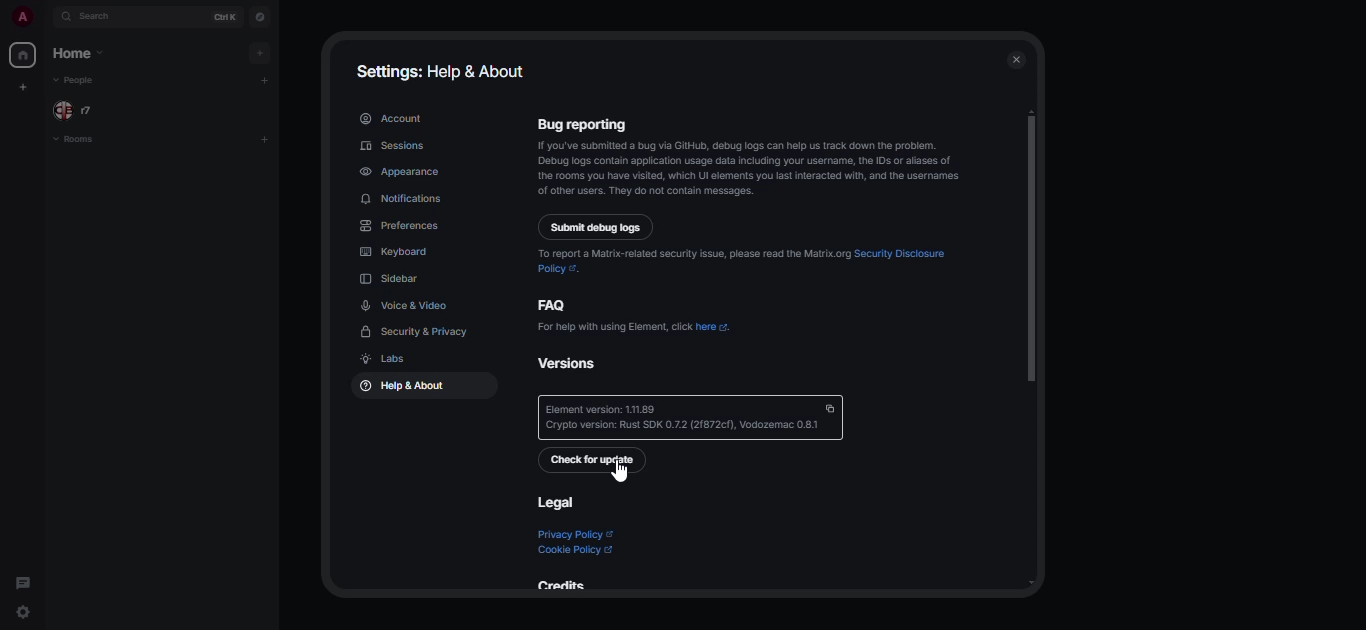 Image resolution: width=1366 pixels, height=630 pixels. What do you see at coordinates (79, 141) in the screenshot?
I see `rooms` at bounding box center [79, 141].